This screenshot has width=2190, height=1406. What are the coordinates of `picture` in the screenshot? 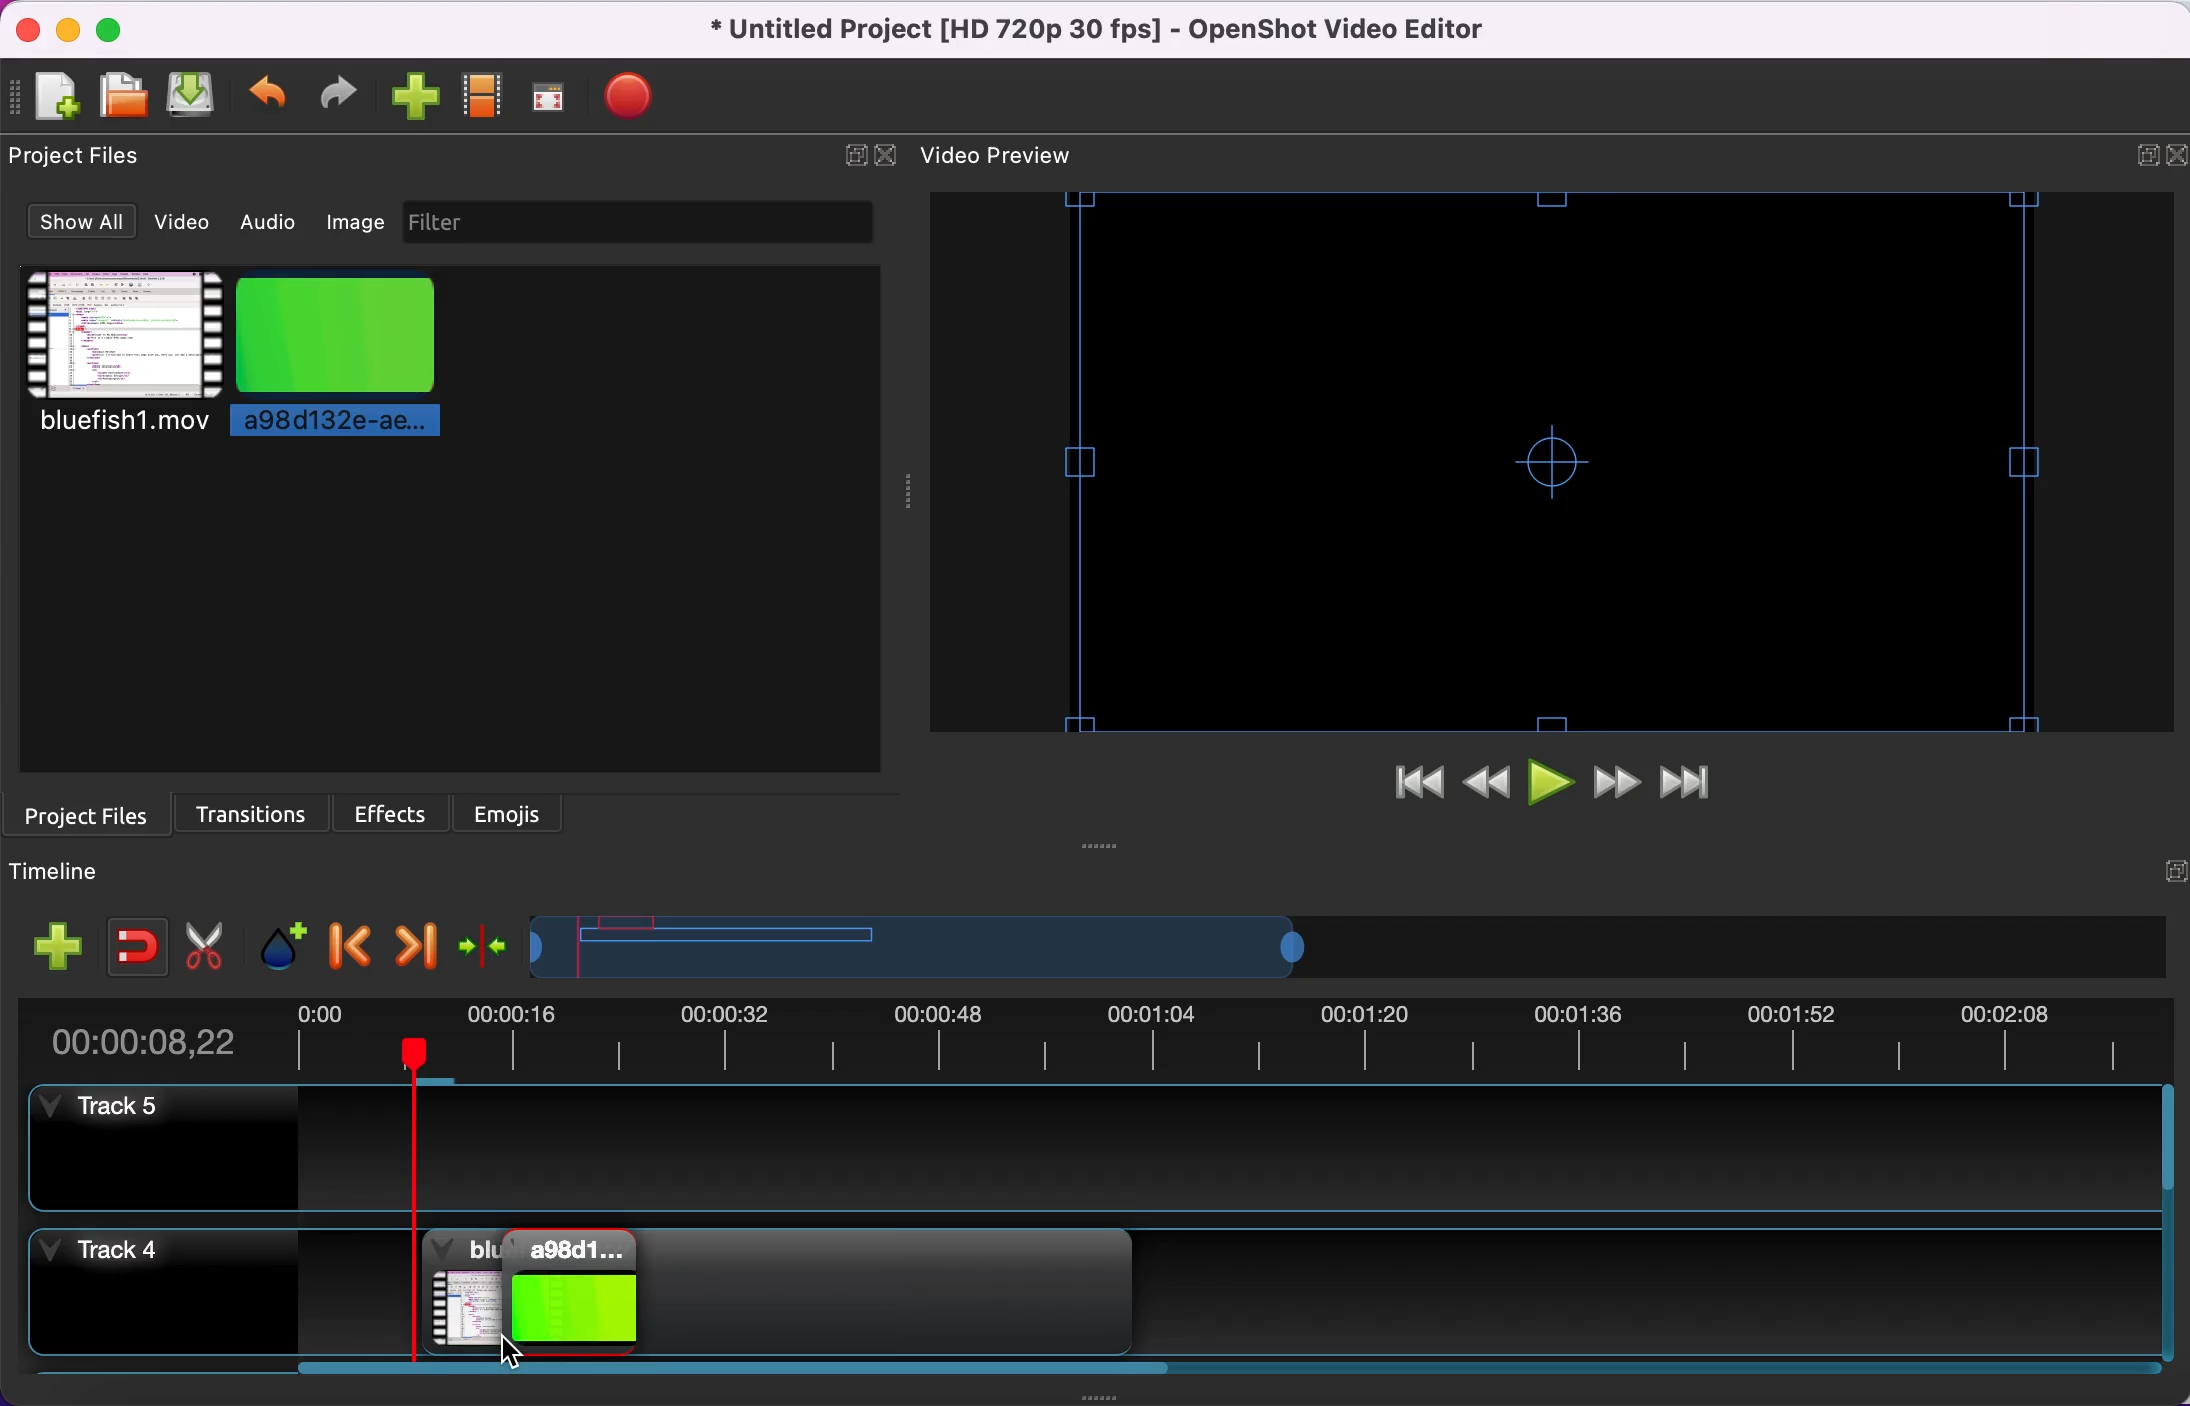 It's located at (360, 359).